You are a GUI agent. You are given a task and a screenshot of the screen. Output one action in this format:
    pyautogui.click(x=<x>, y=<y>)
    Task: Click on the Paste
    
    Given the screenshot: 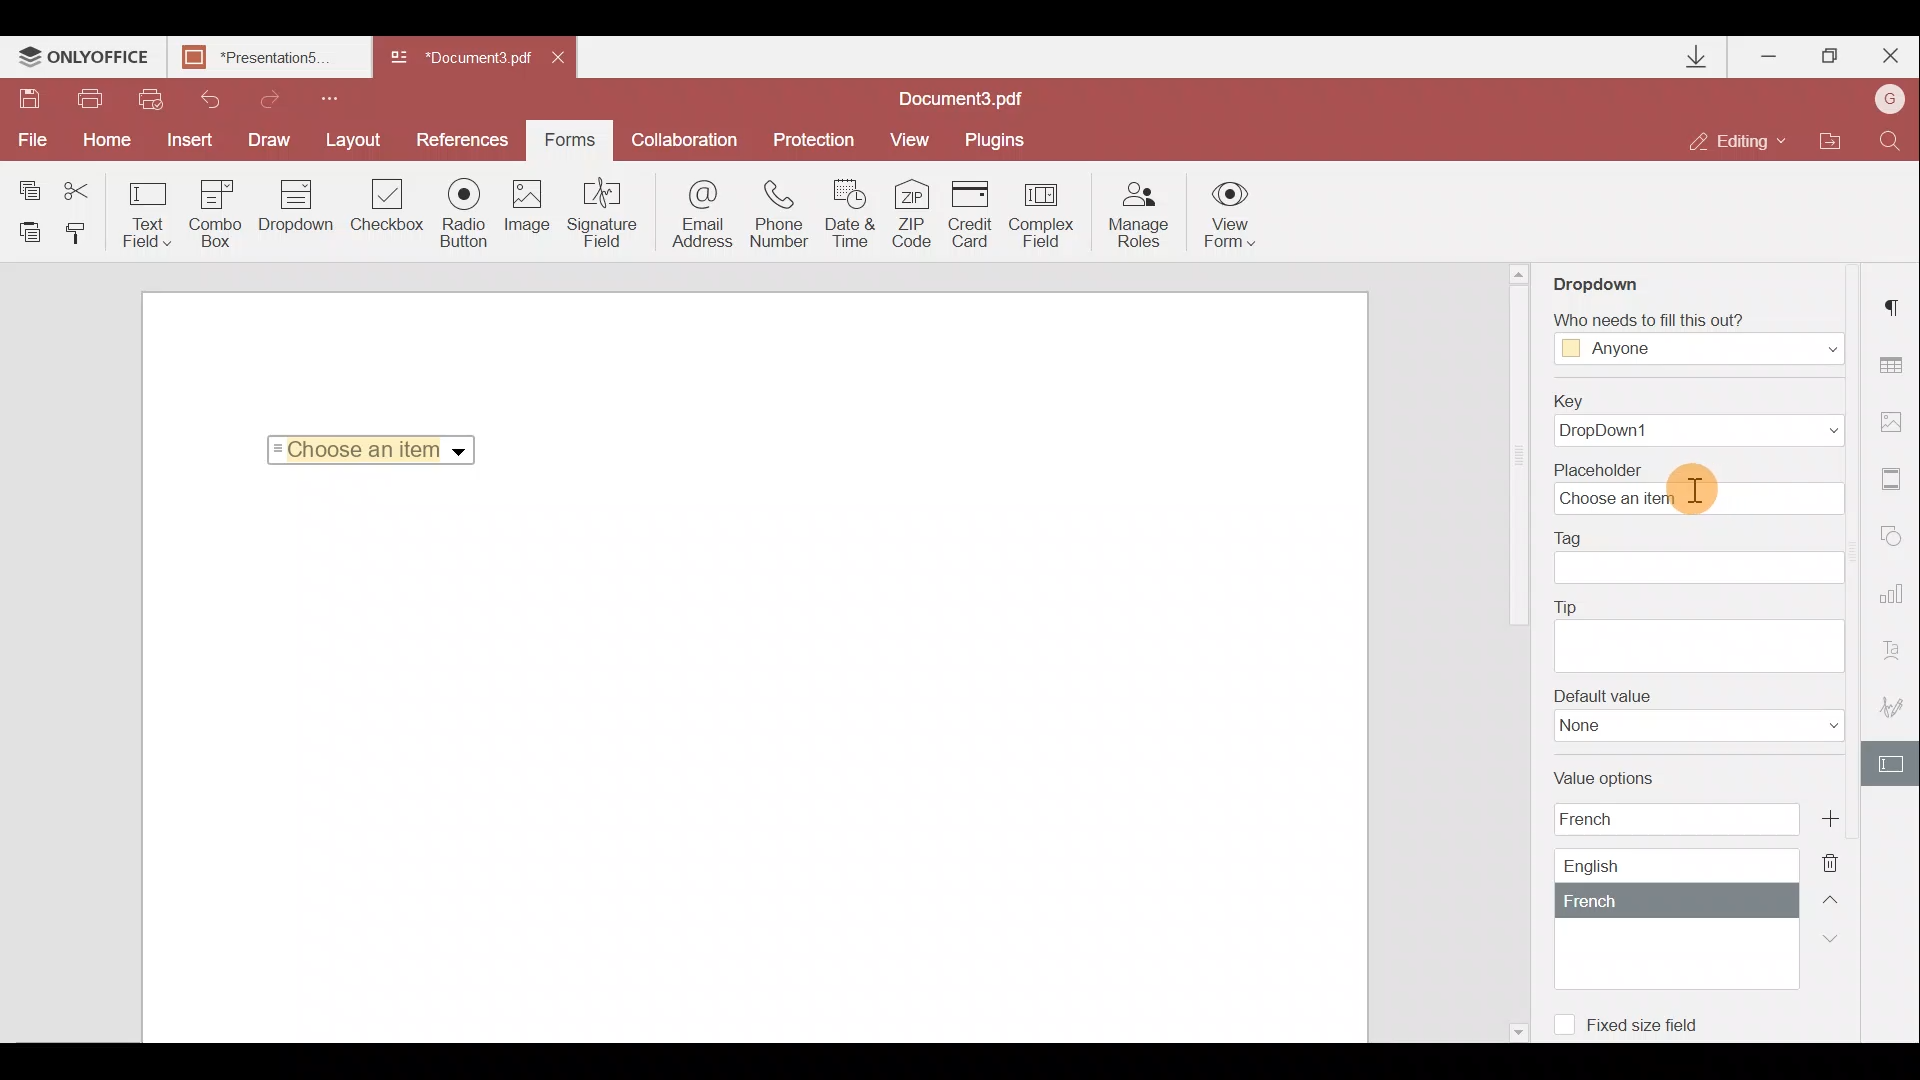 What is the action you would take?
    pyautogui.click(x=30, y=231)
    